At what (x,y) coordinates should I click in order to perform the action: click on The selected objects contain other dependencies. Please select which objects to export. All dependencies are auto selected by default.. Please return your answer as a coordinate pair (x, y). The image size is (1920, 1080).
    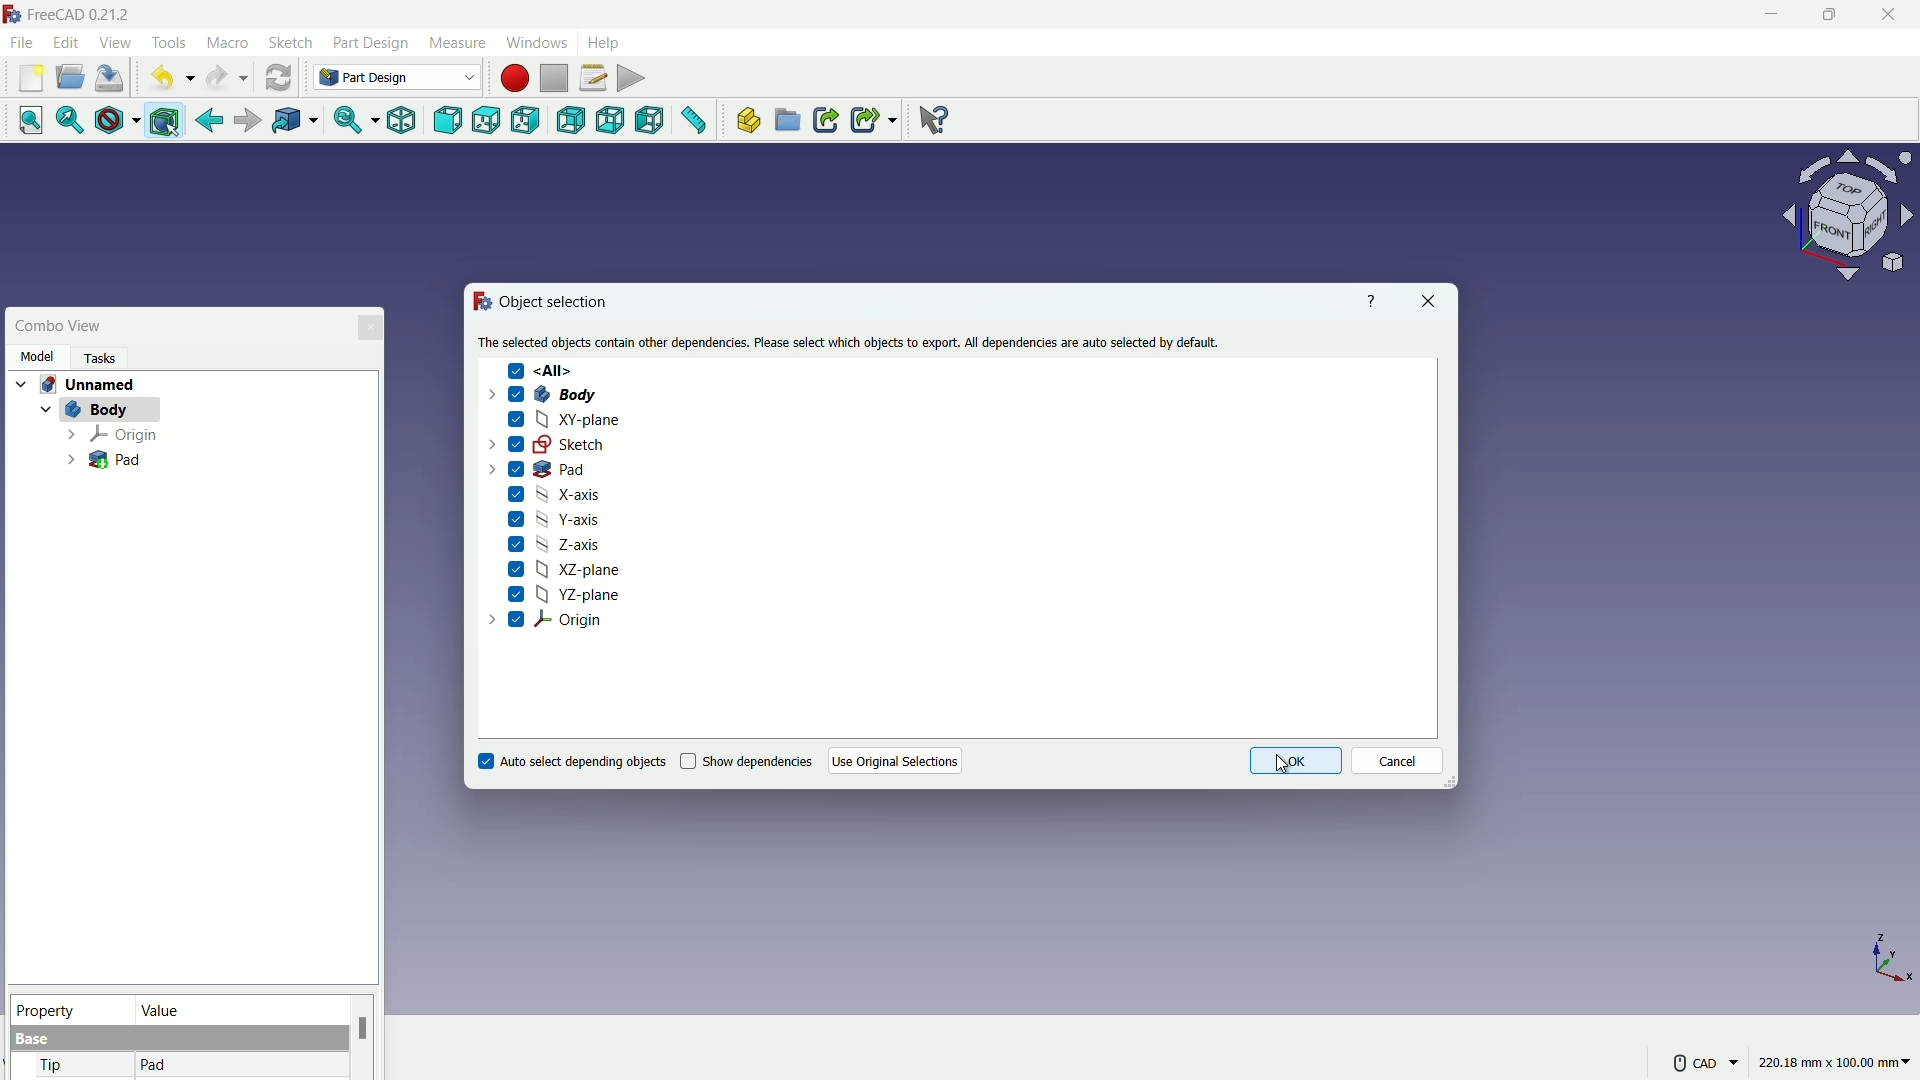
    Looking at the image, I should click on (850, 343).